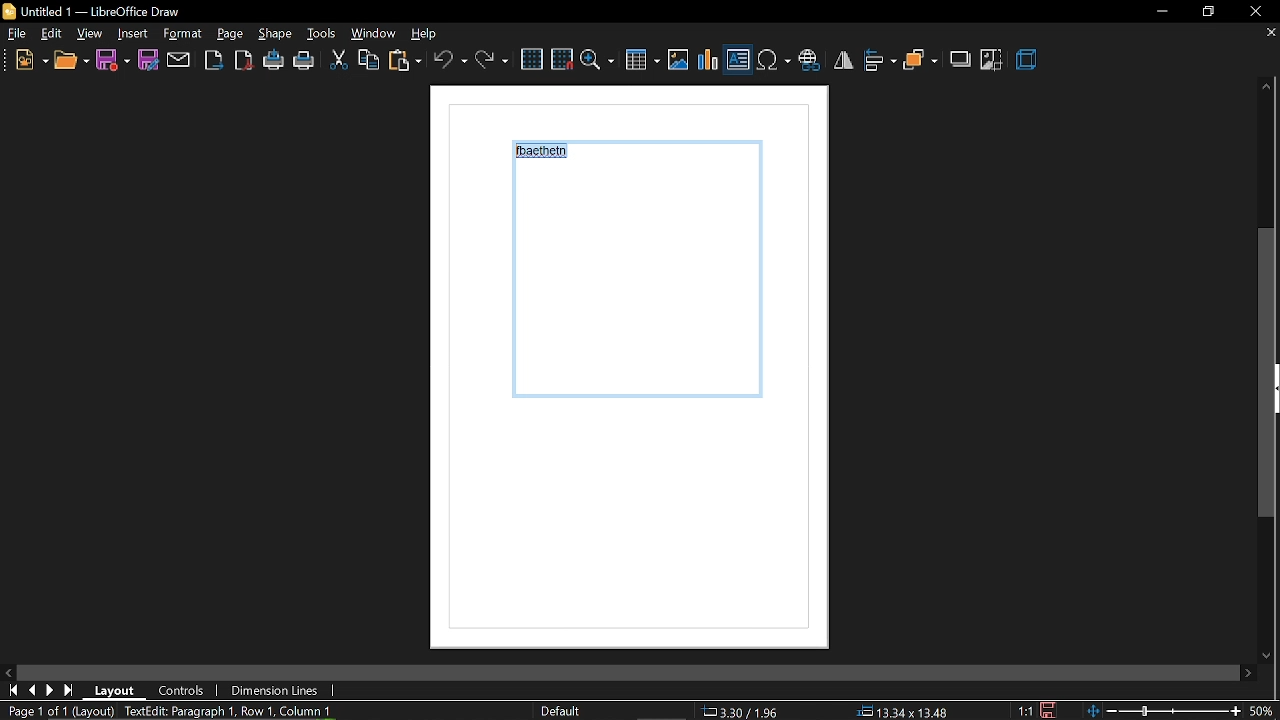  I want to click on Page 1 of 1 (Layout), so click(57, 711).